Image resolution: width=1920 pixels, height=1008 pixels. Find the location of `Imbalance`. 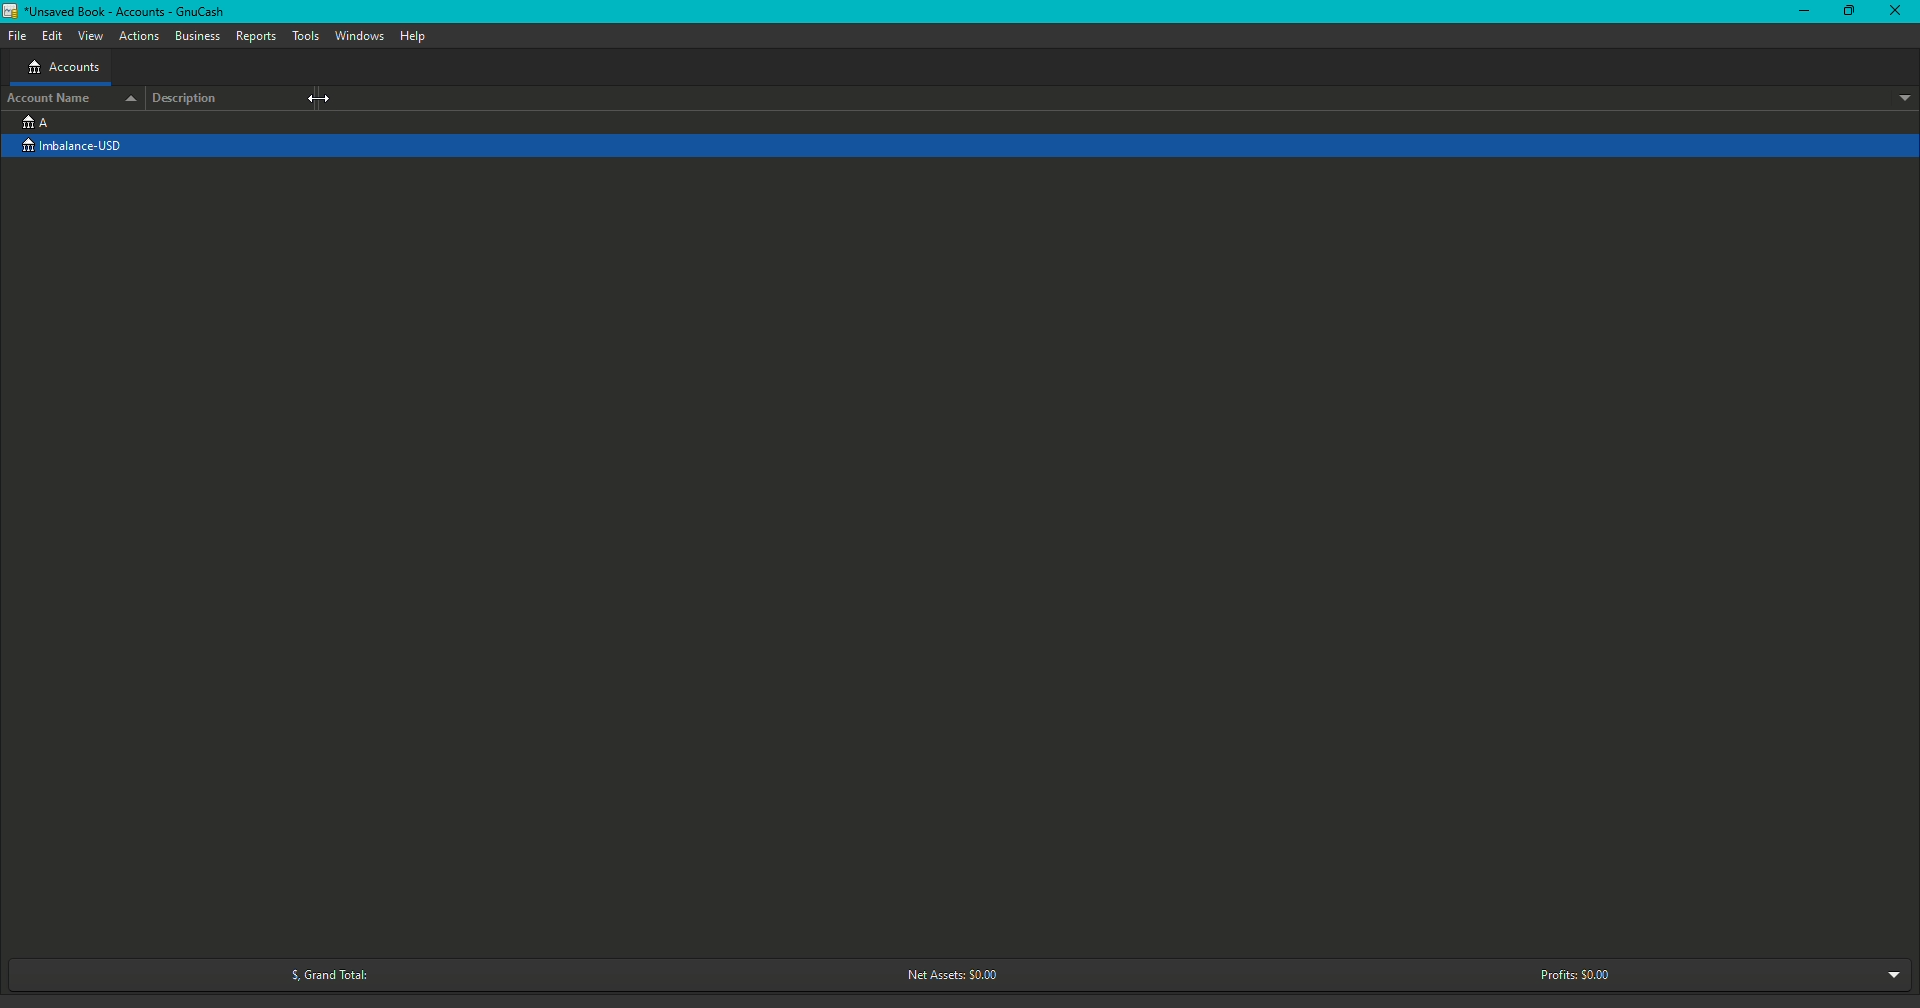

Imbalance is located at coordinates (83, 147).